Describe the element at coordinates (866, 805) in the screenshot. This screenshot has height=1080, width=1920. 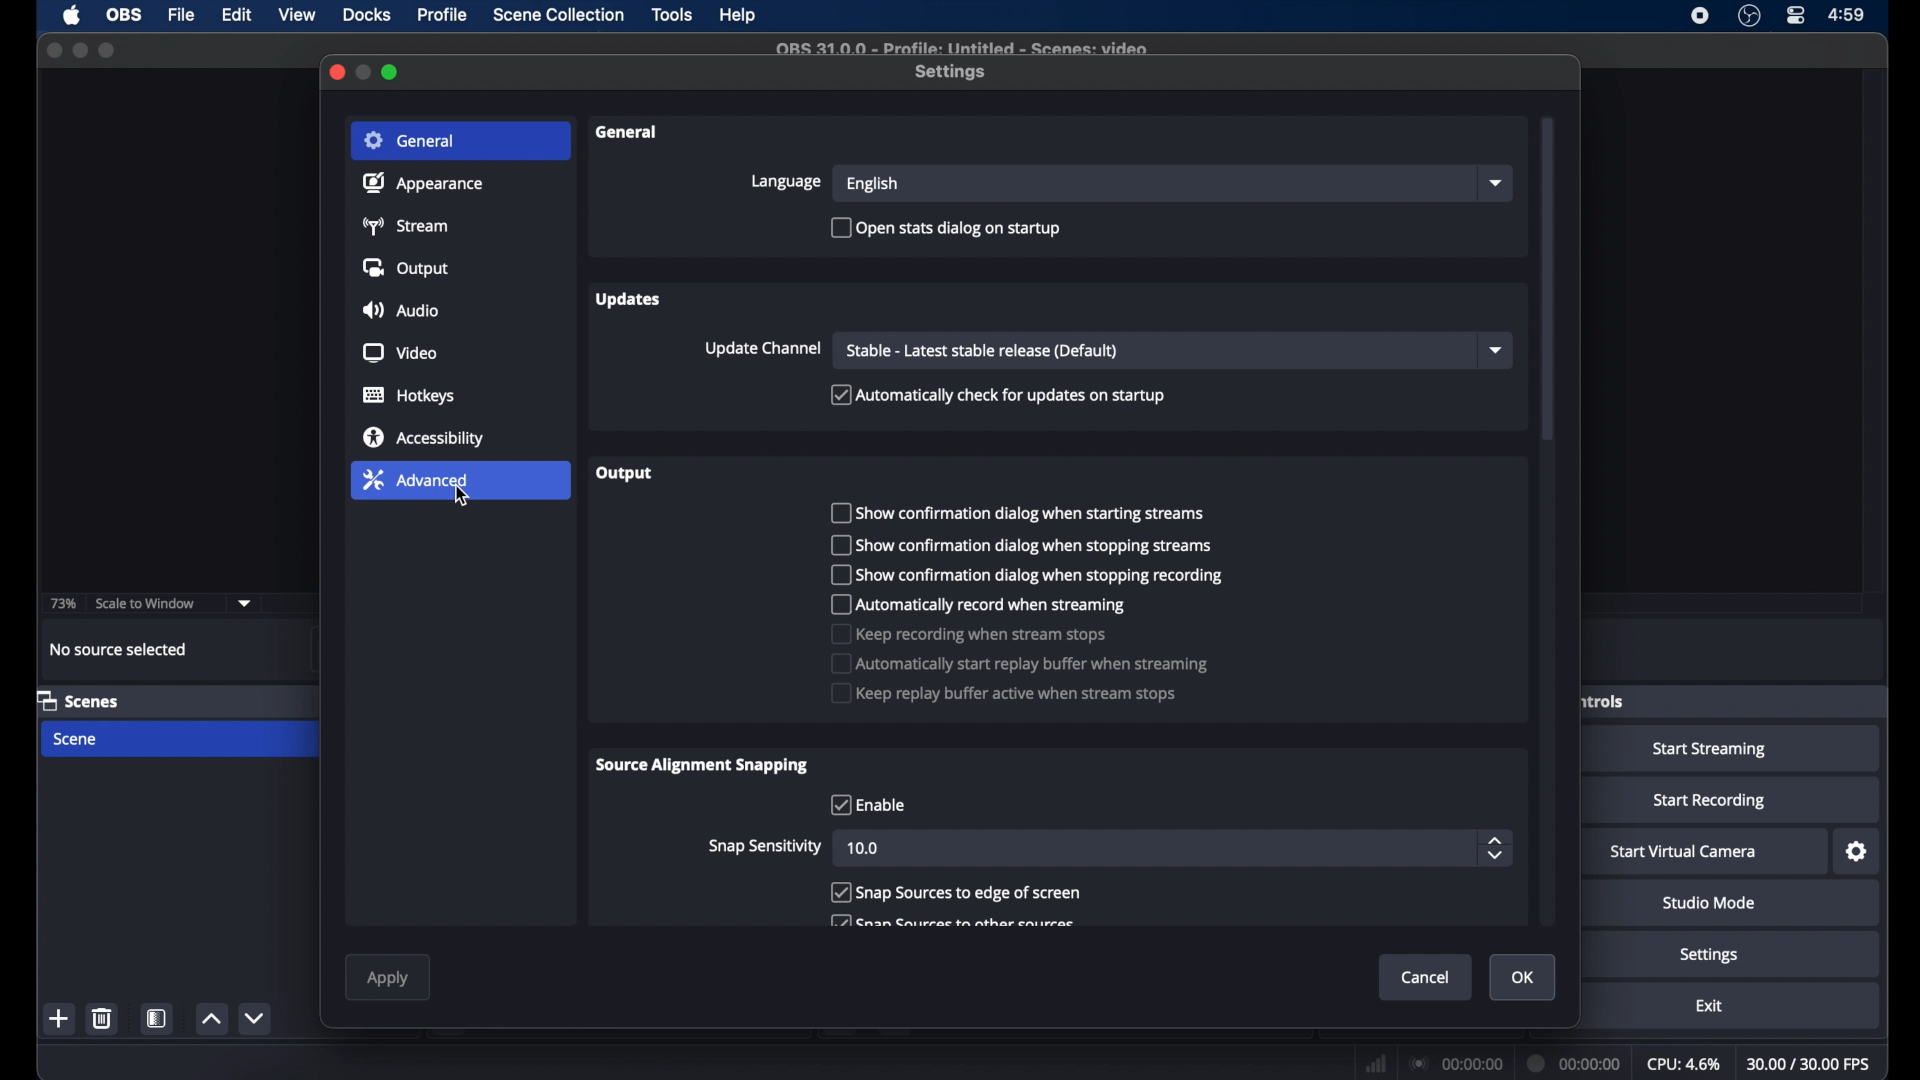
I see `enable` at that location.